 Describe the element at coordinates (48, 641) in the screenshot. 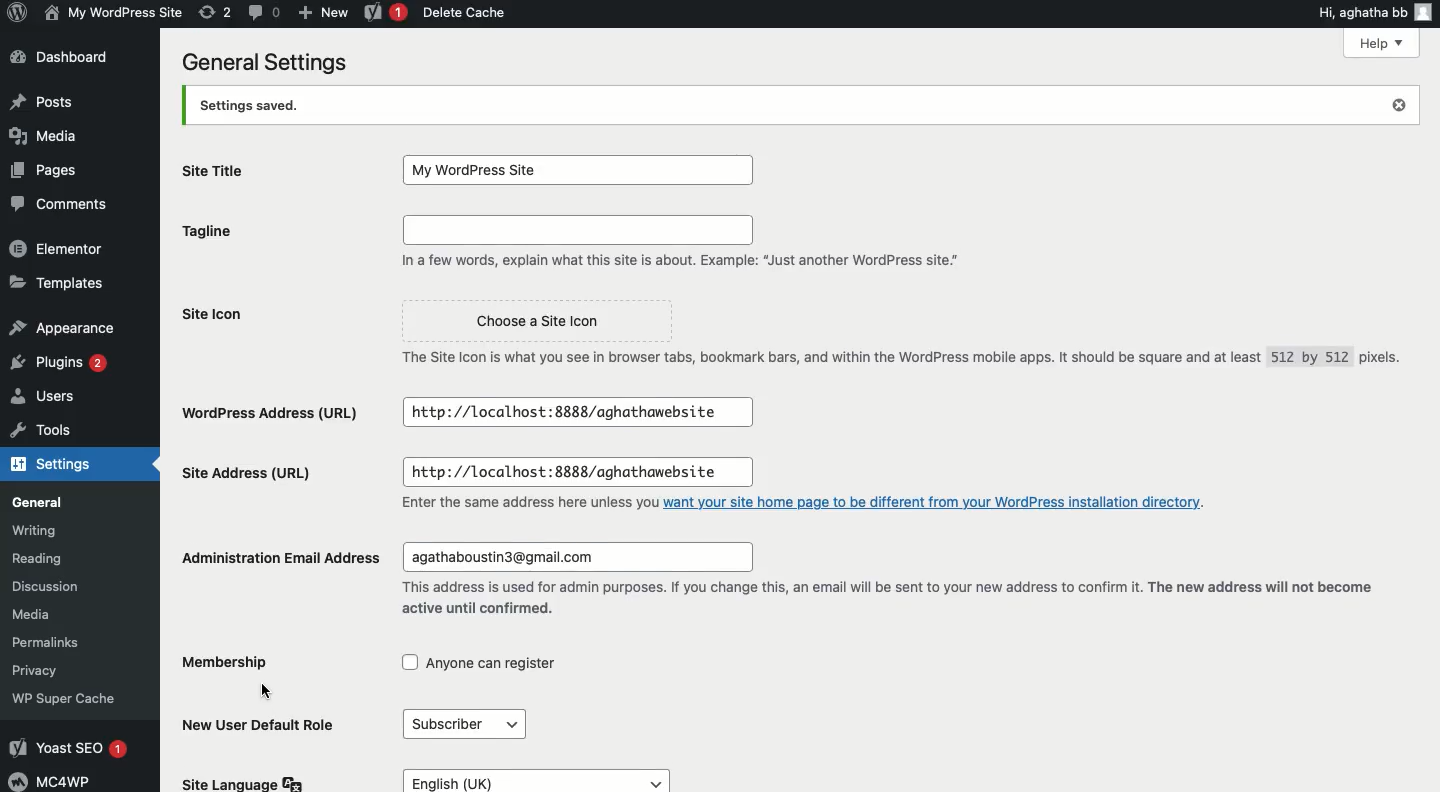

I see `Permalinks` at that location.